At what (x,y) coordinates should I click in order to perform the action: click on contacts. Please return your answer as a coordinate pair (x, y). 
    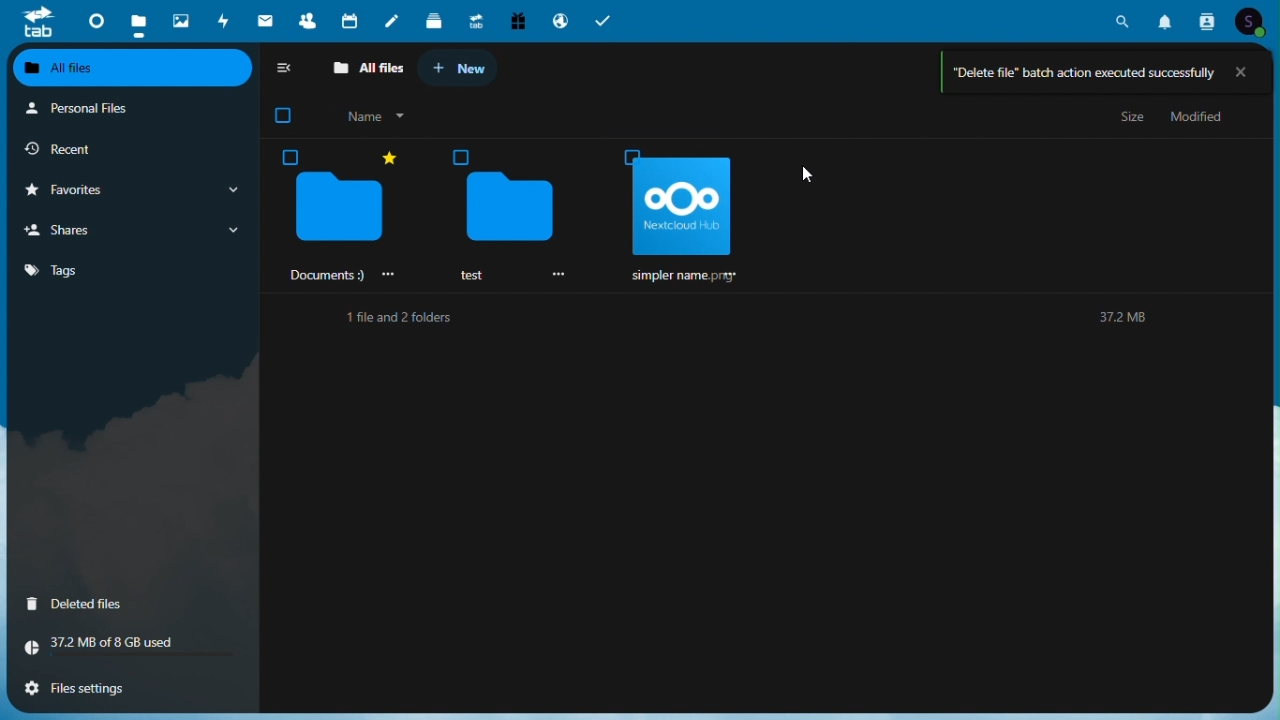
    Looking at the image, I should click on (1207, 20).